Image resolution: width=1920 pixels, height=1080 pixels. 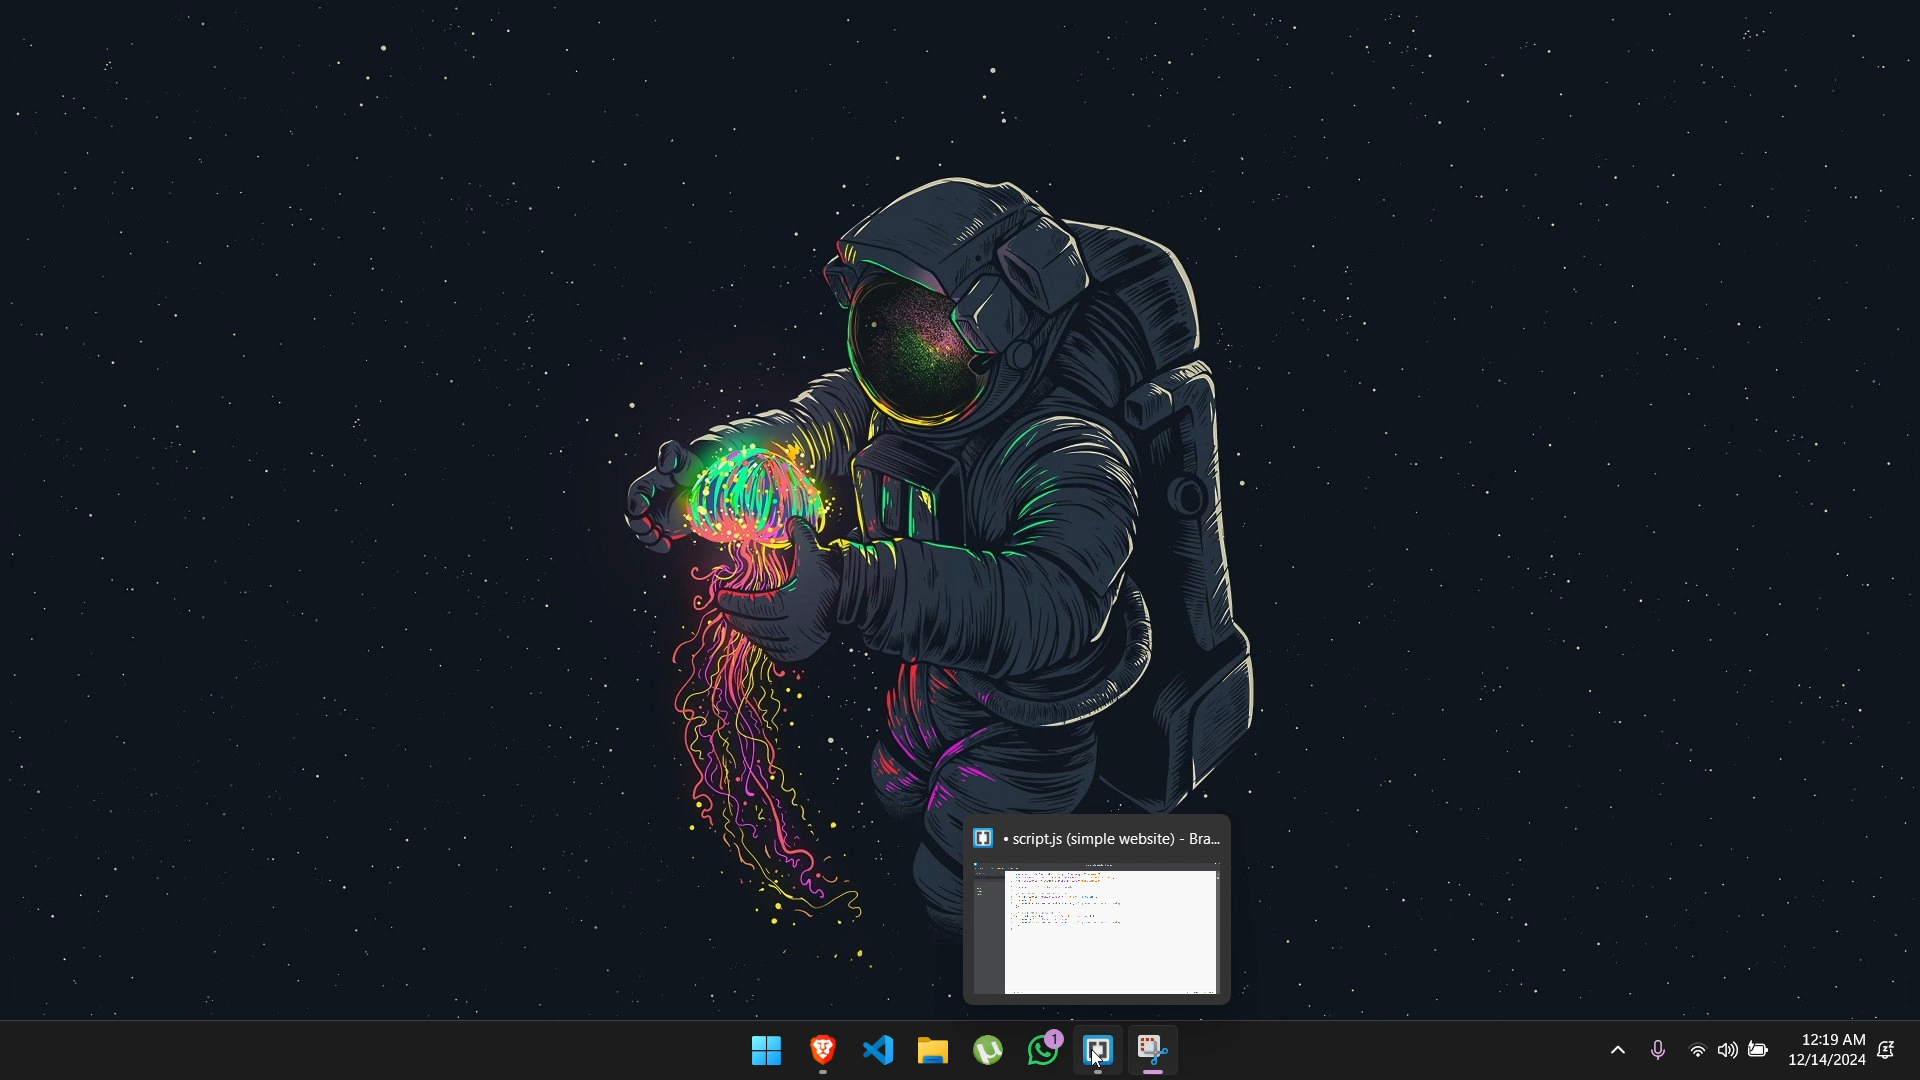 What do you see at coordinates (1760, 1052) in the screenshot?
I see `battery` at bounding box center [1760, 1052].